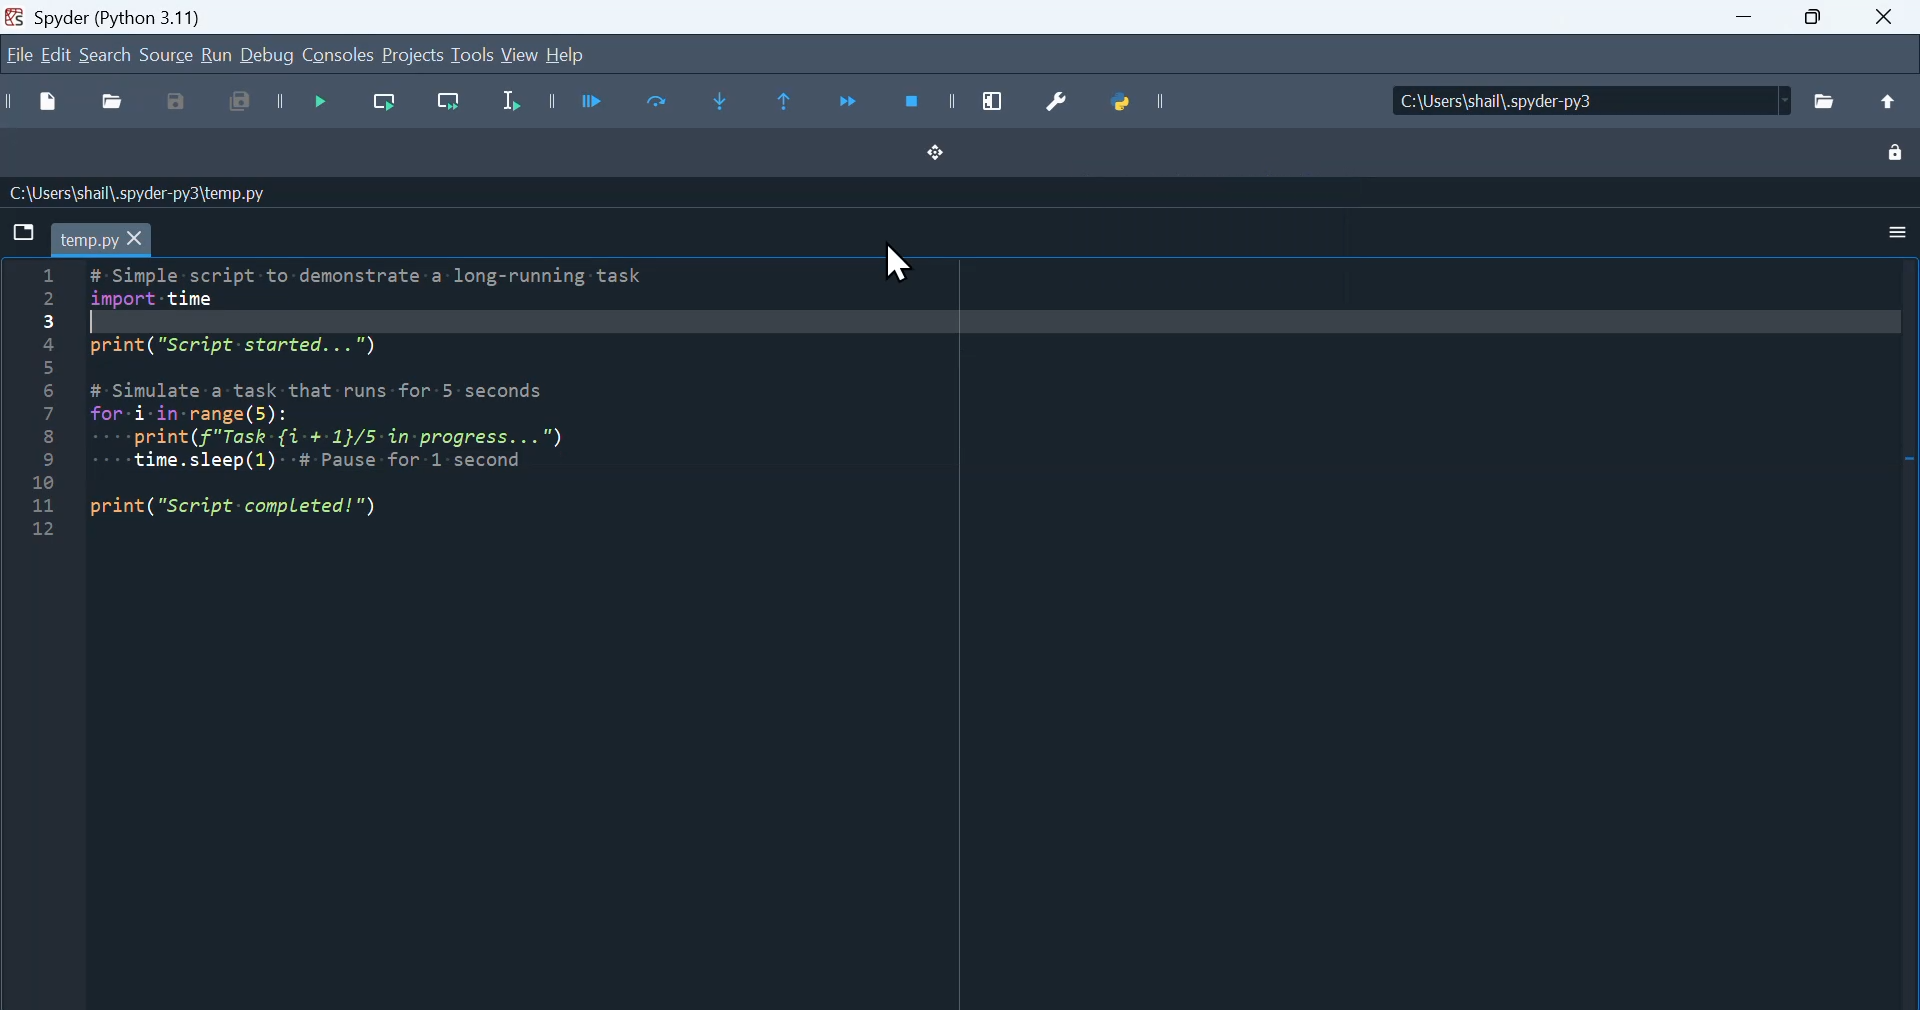 The height and width of the screenshot is (1010, 1920). What do you see at coordinates (236, 105) in the screenshot?
I see `Save all` at bounding box center [236, 105].